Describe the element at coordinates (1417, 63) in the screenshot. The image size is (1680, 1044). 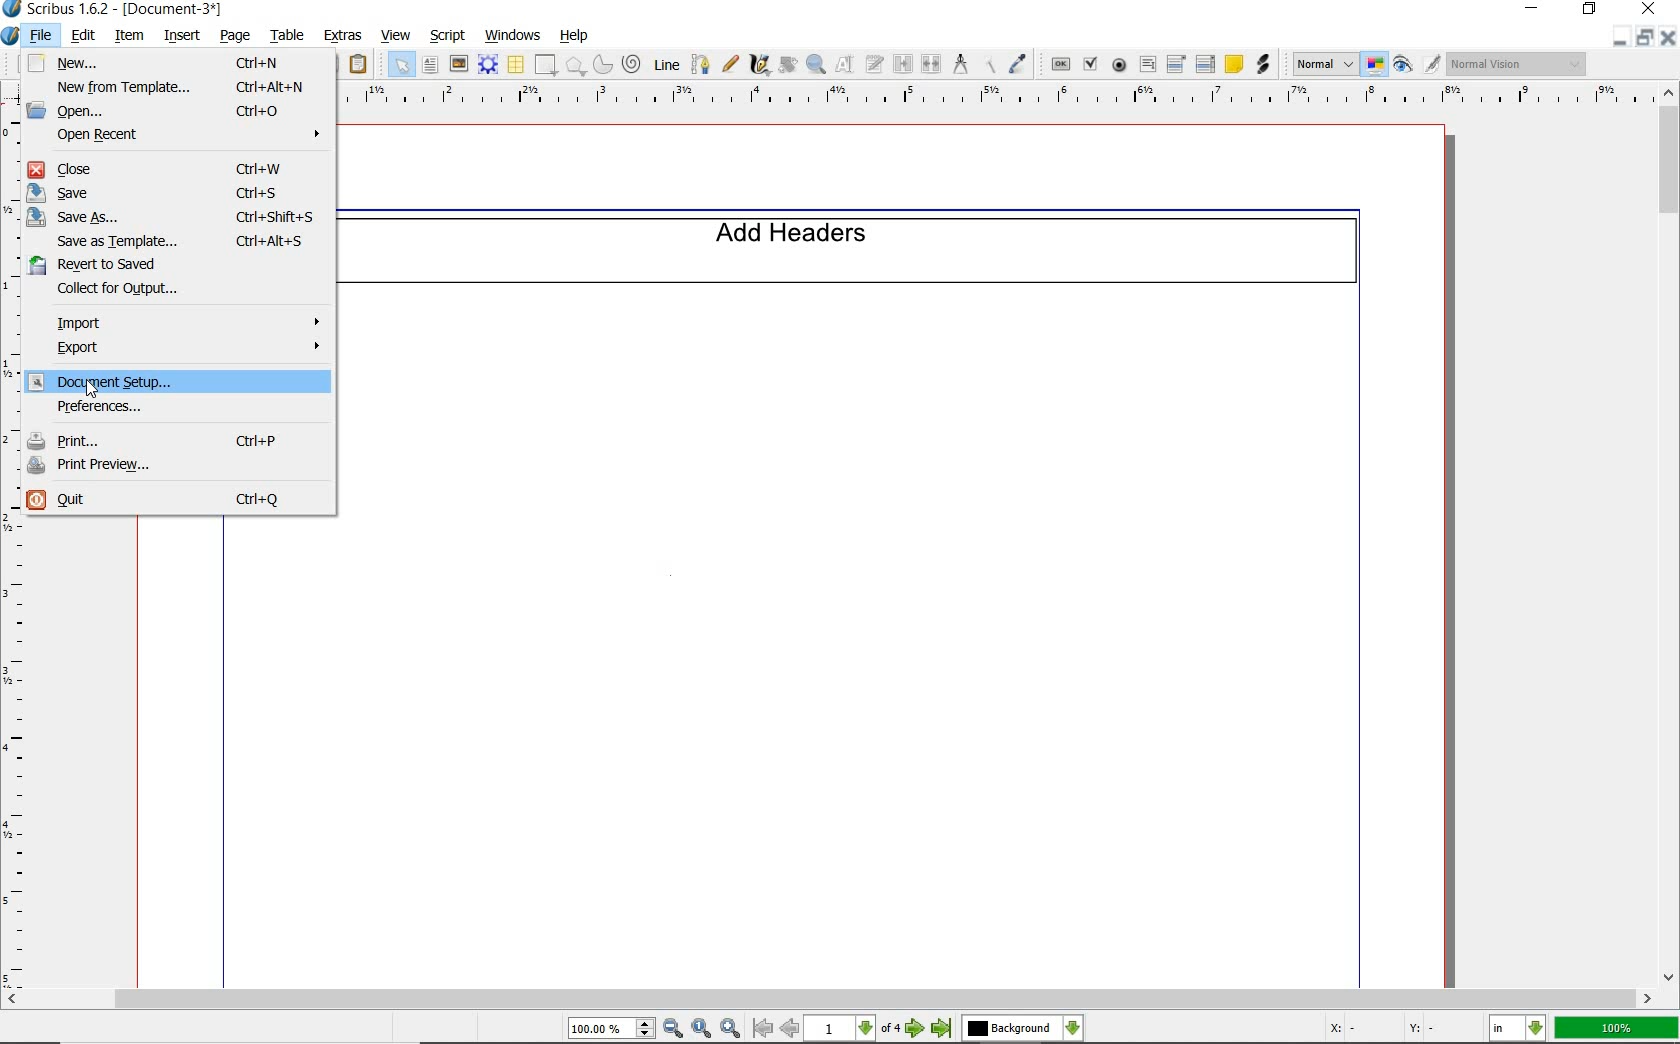
I see `preview mode` at that location.